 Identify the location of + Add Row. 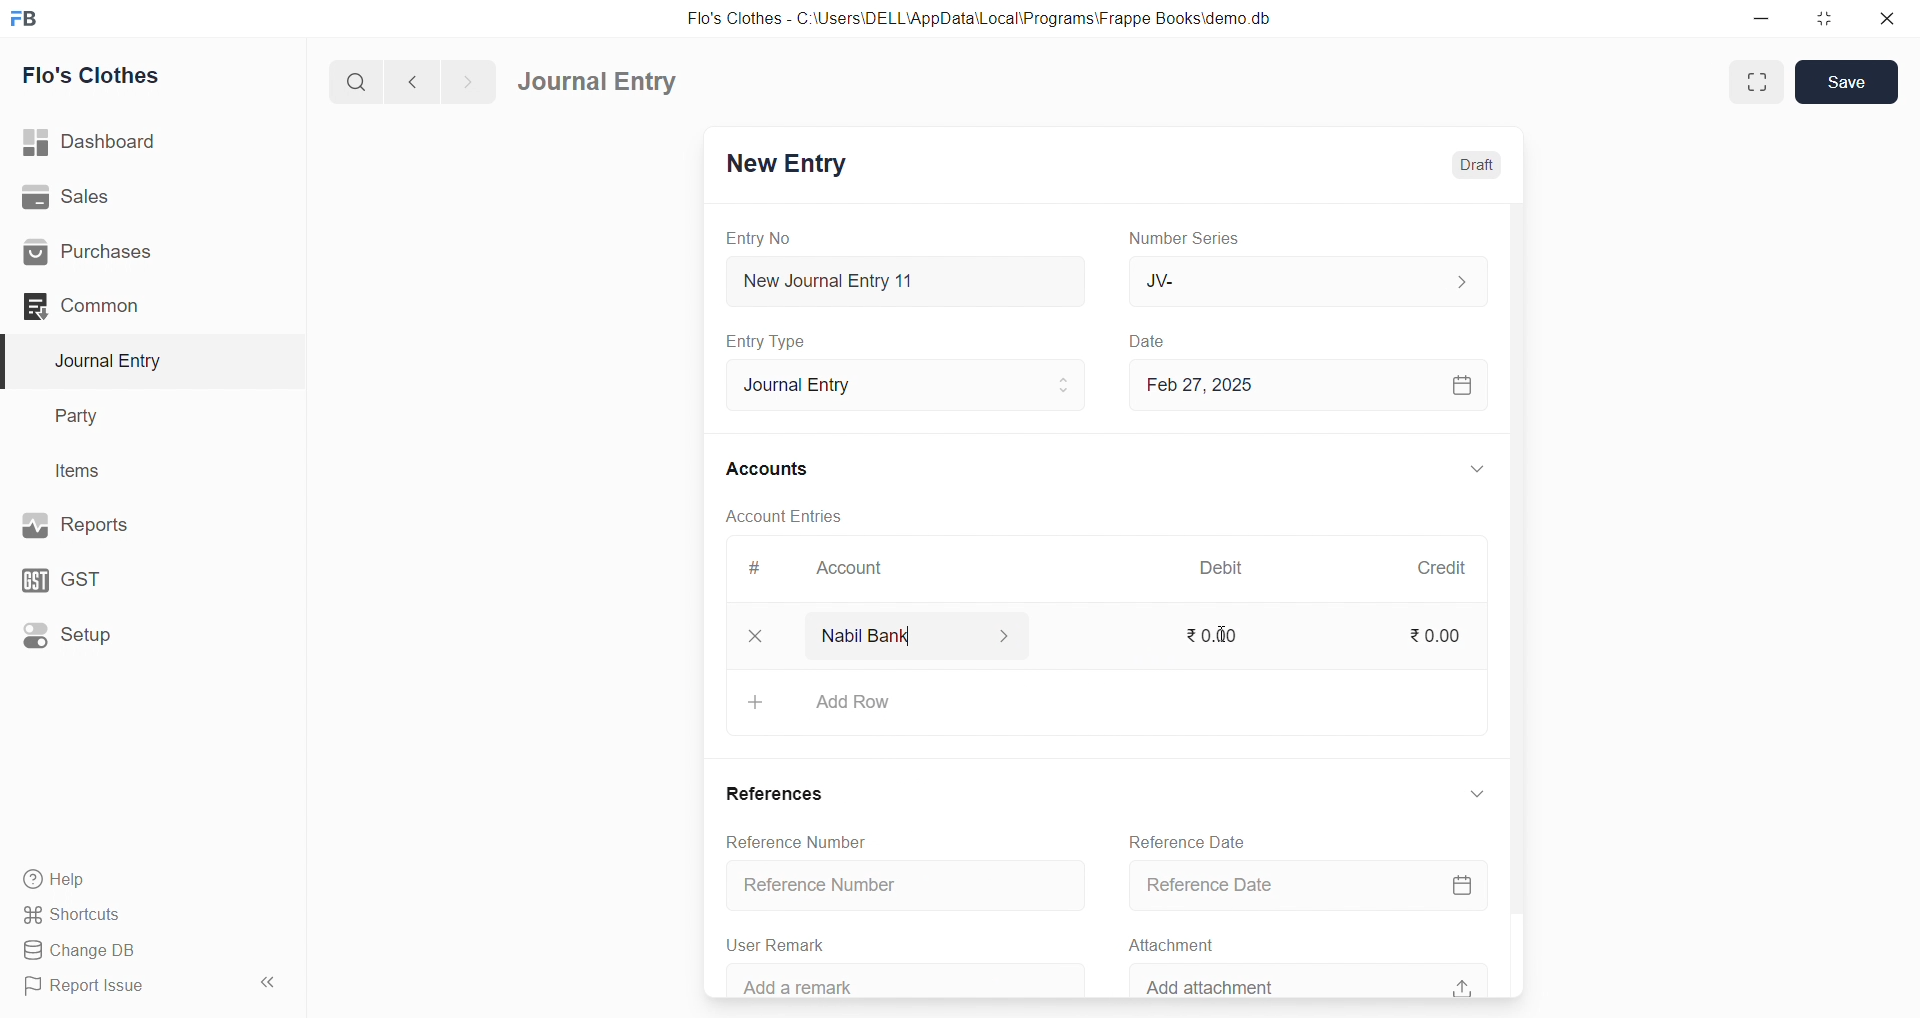
(1108, 703).